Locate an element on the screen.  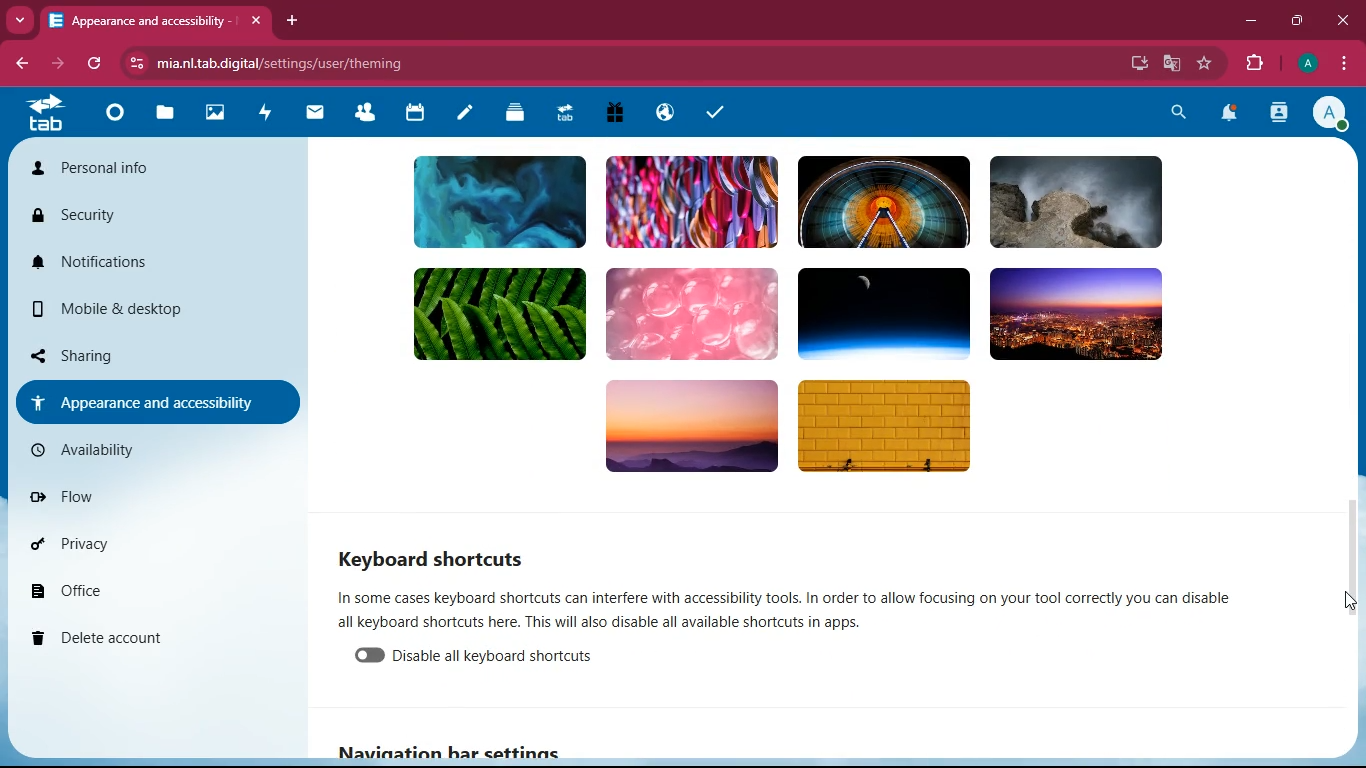
url is located at coordinates (295, 60).